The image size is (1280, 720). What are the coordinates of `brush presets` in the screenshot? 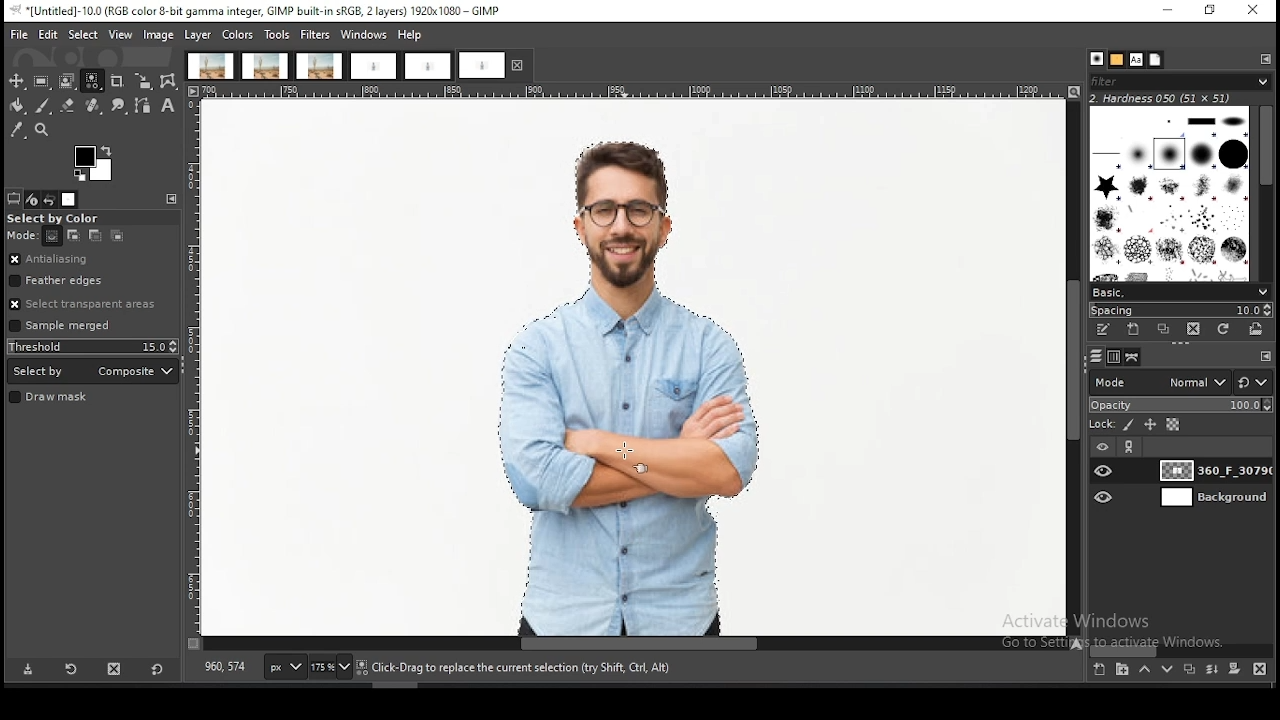 It's located at (1179, 293).